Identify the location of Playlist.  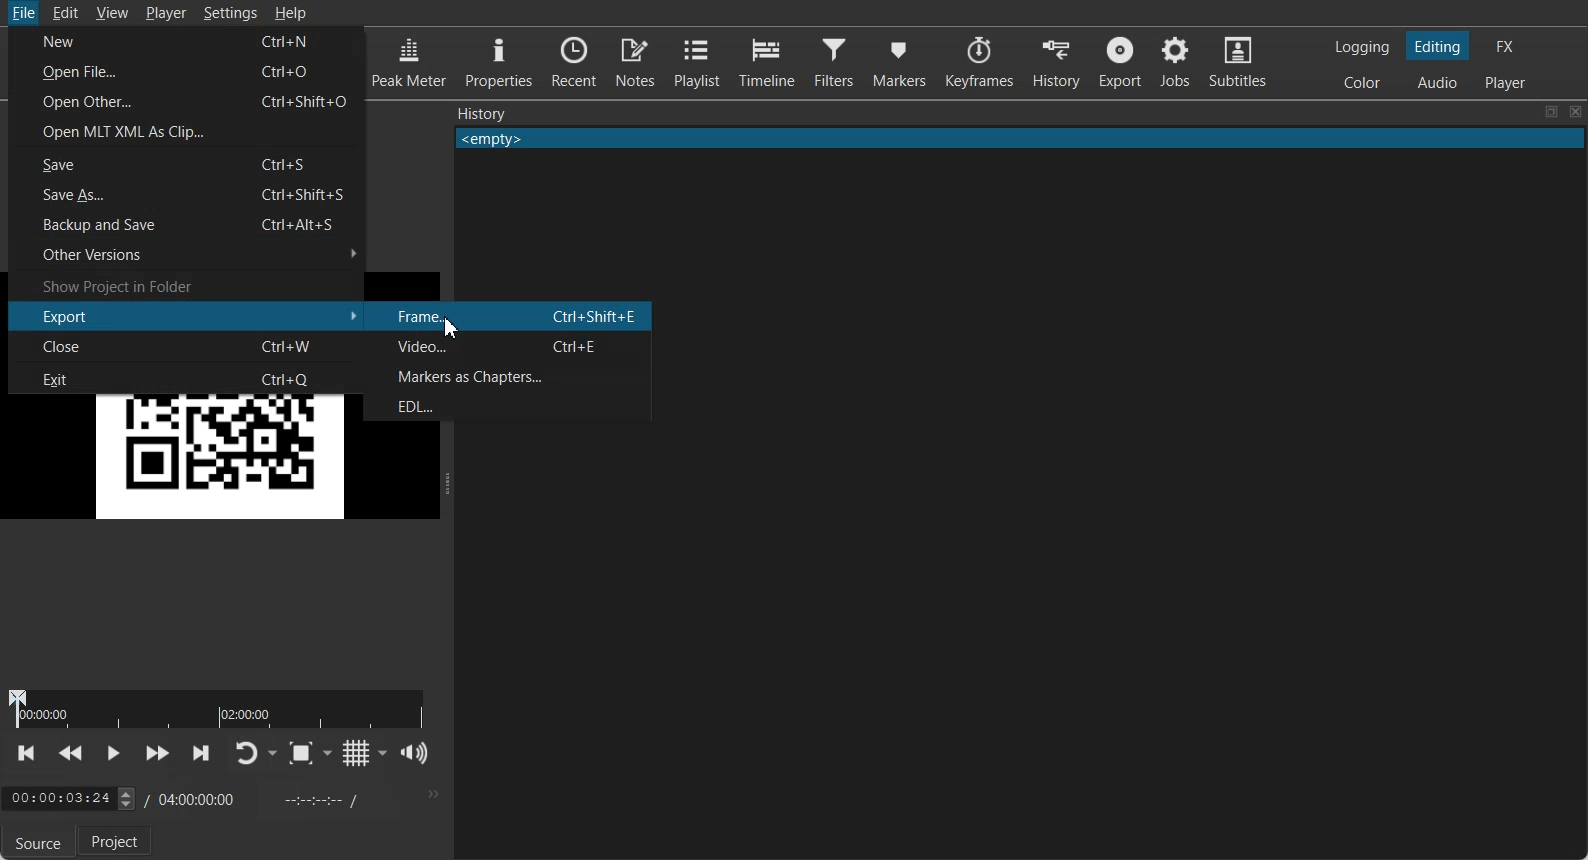
(696, 61).